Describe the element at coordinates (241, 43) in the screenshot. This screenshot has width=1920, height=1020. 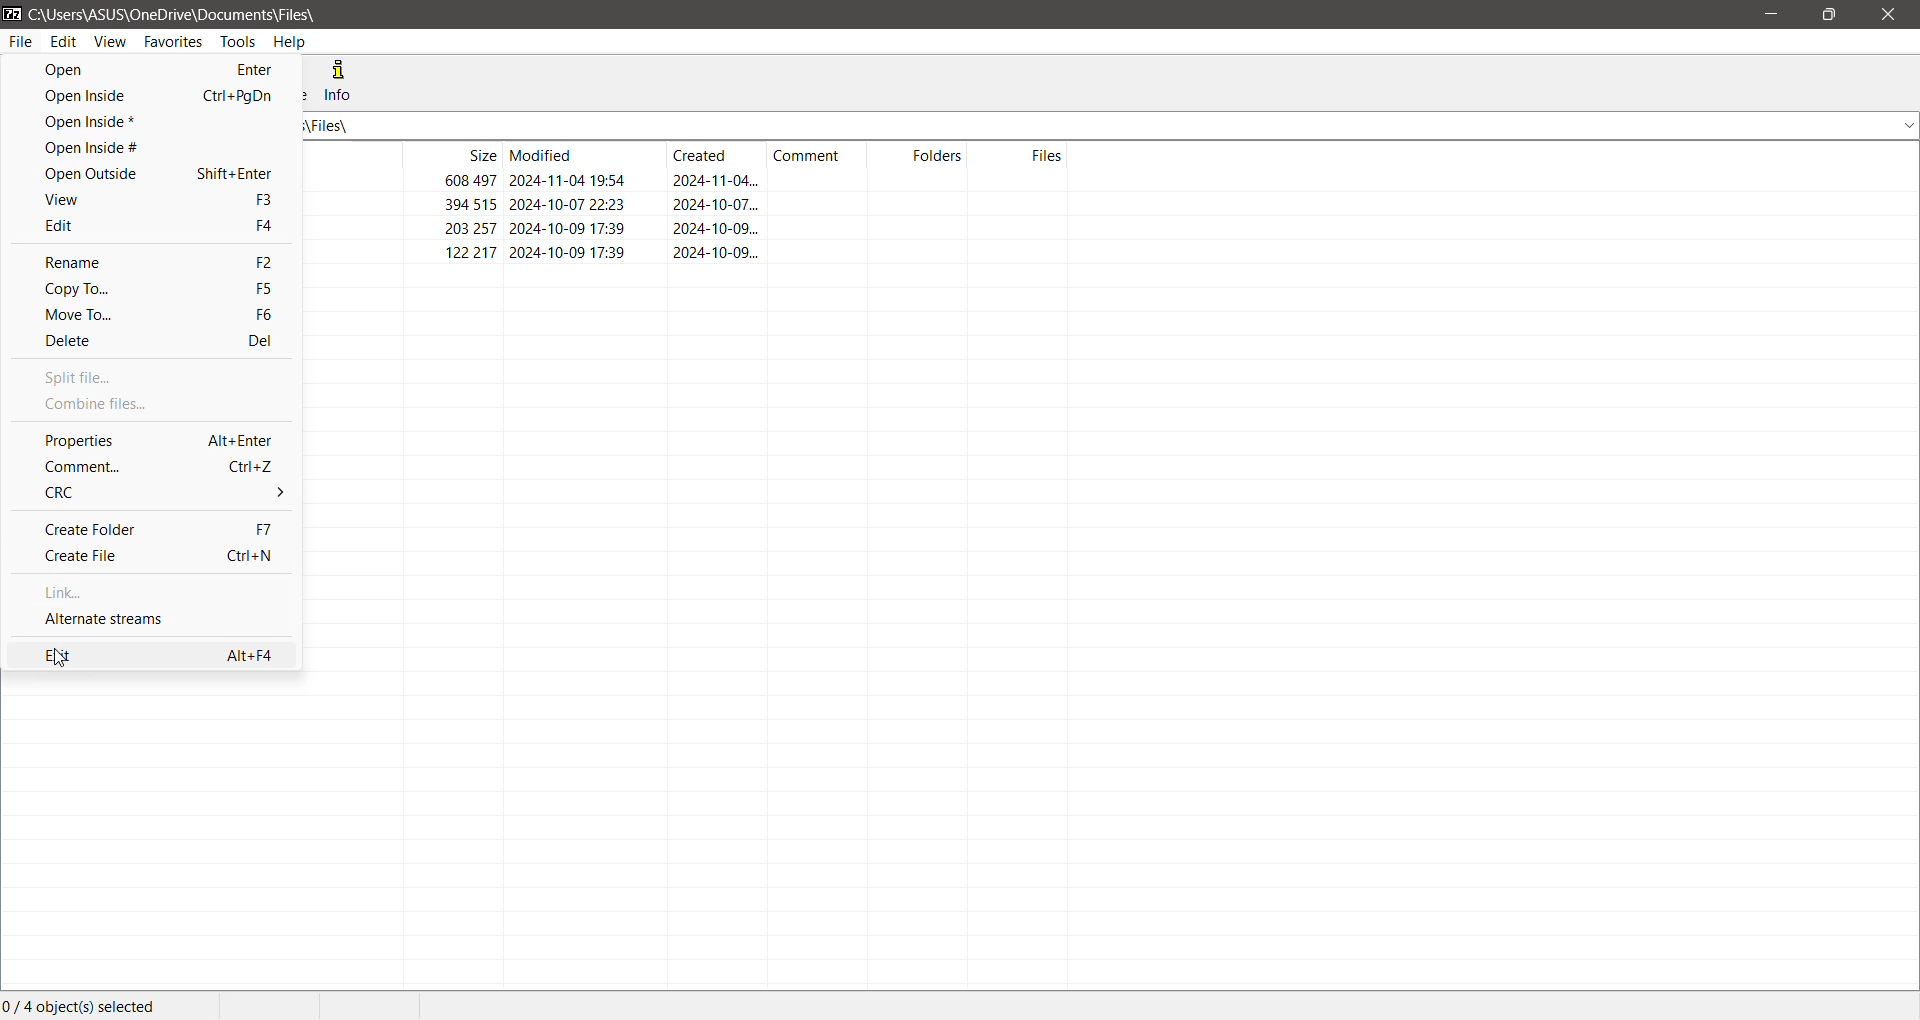
I see `Tools` at that location.